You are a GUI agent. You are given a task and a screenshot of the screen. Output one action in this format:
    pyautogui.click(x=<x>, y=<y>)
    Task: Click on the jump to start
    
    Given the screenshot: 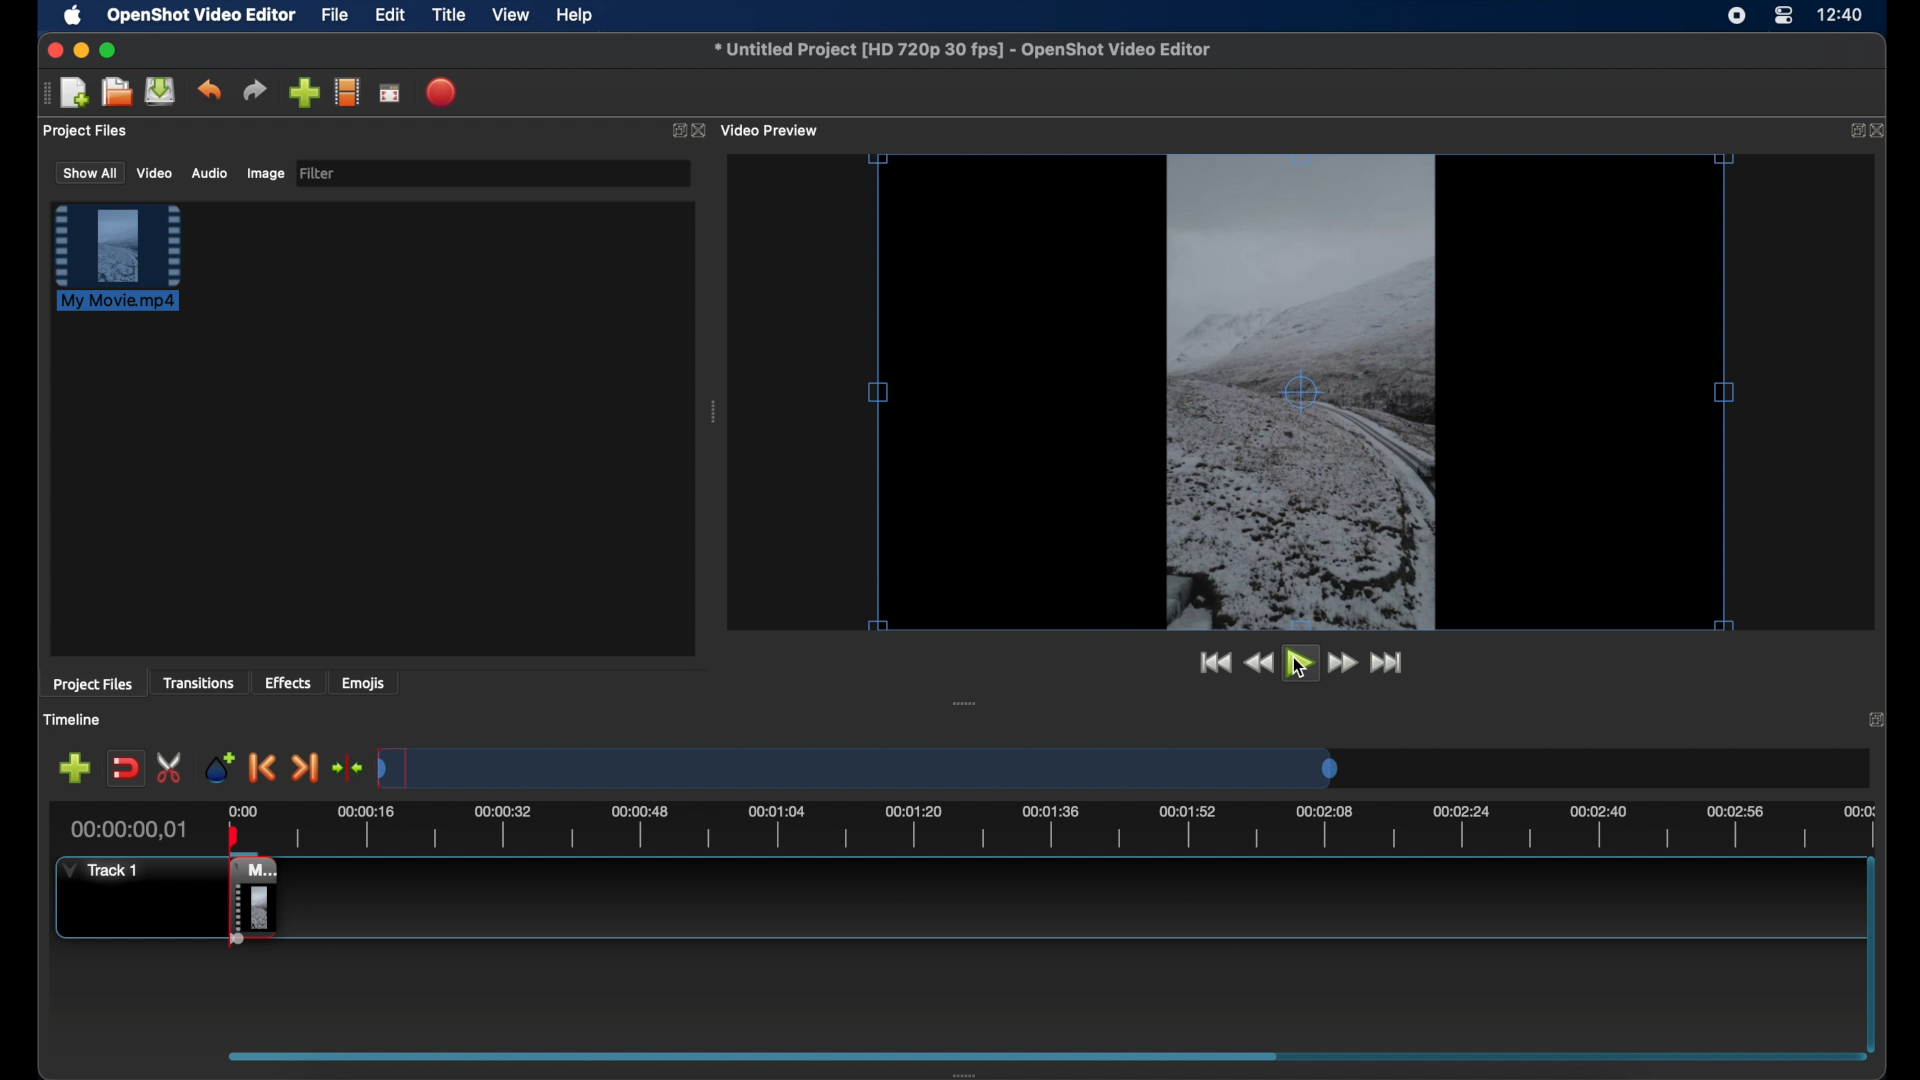 What is the action you would take?
    pyautogui.click(x=1389, y=662)
    